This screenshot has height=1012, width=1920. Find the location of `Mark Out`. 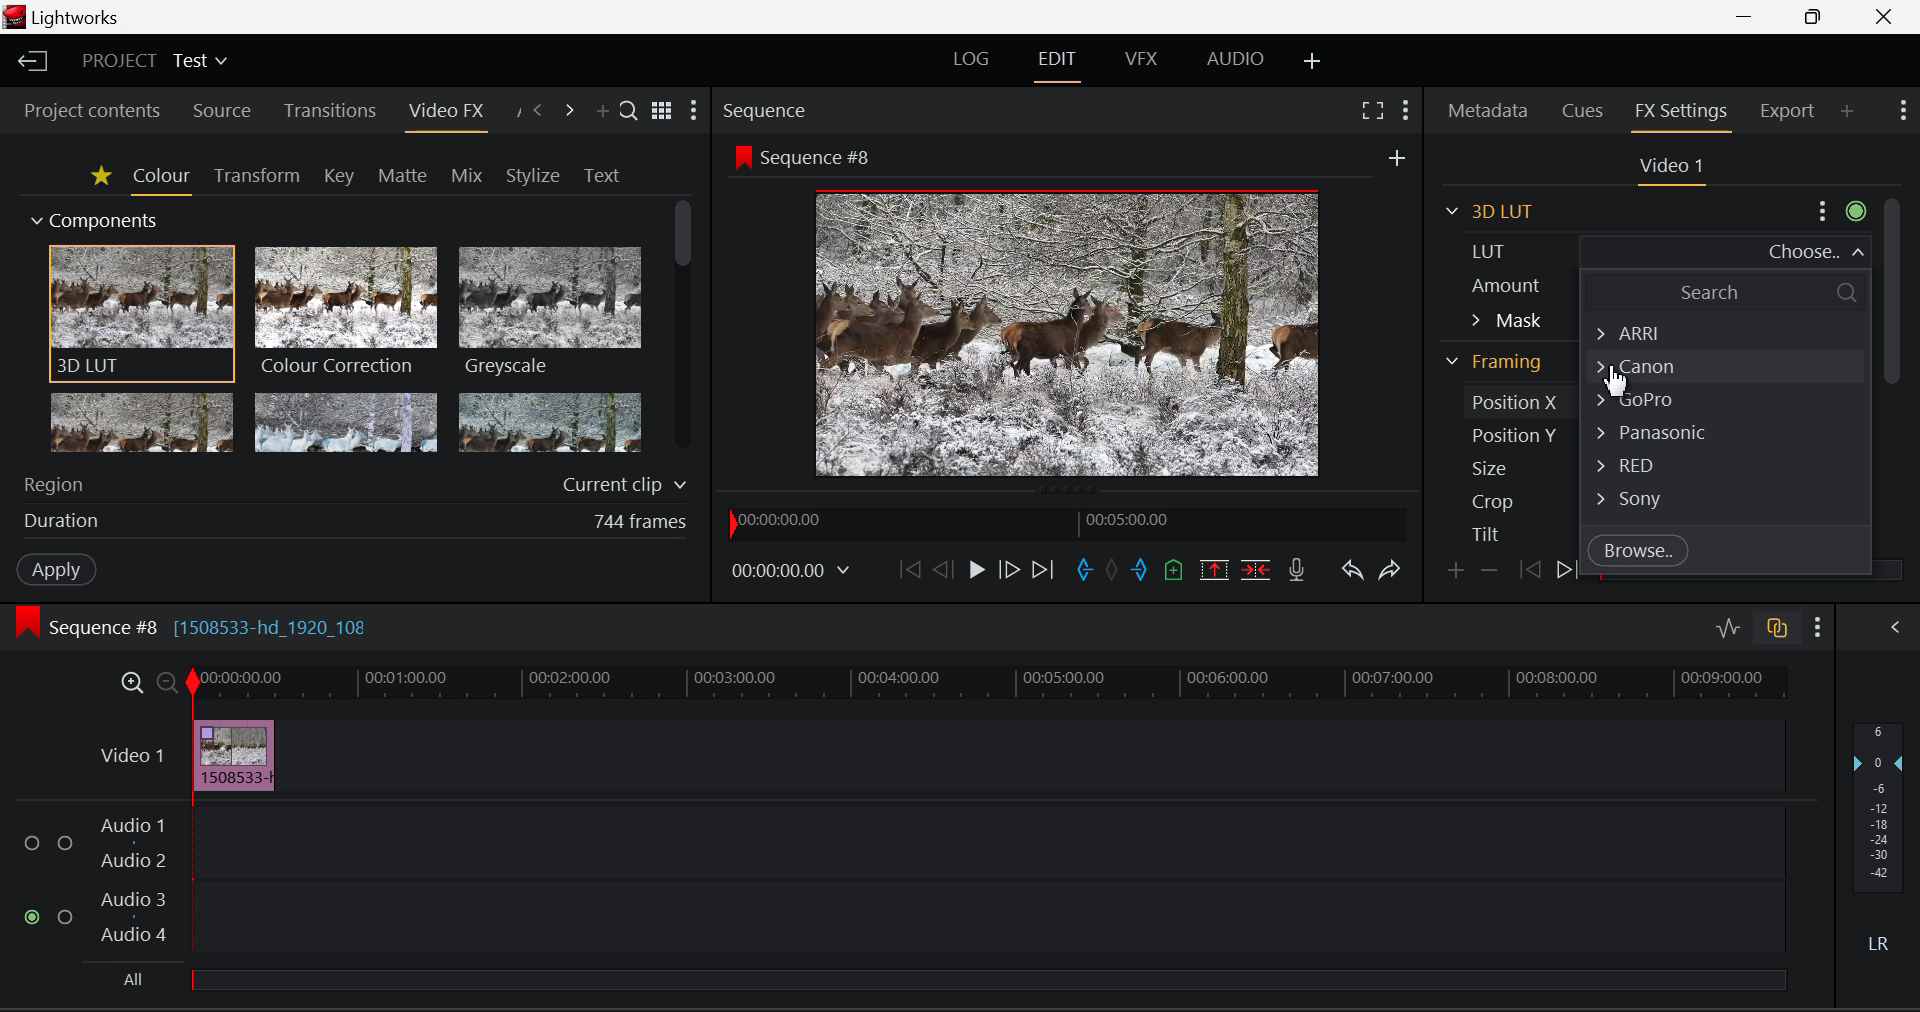

Mark Out is located at coordinates (1140, 570).